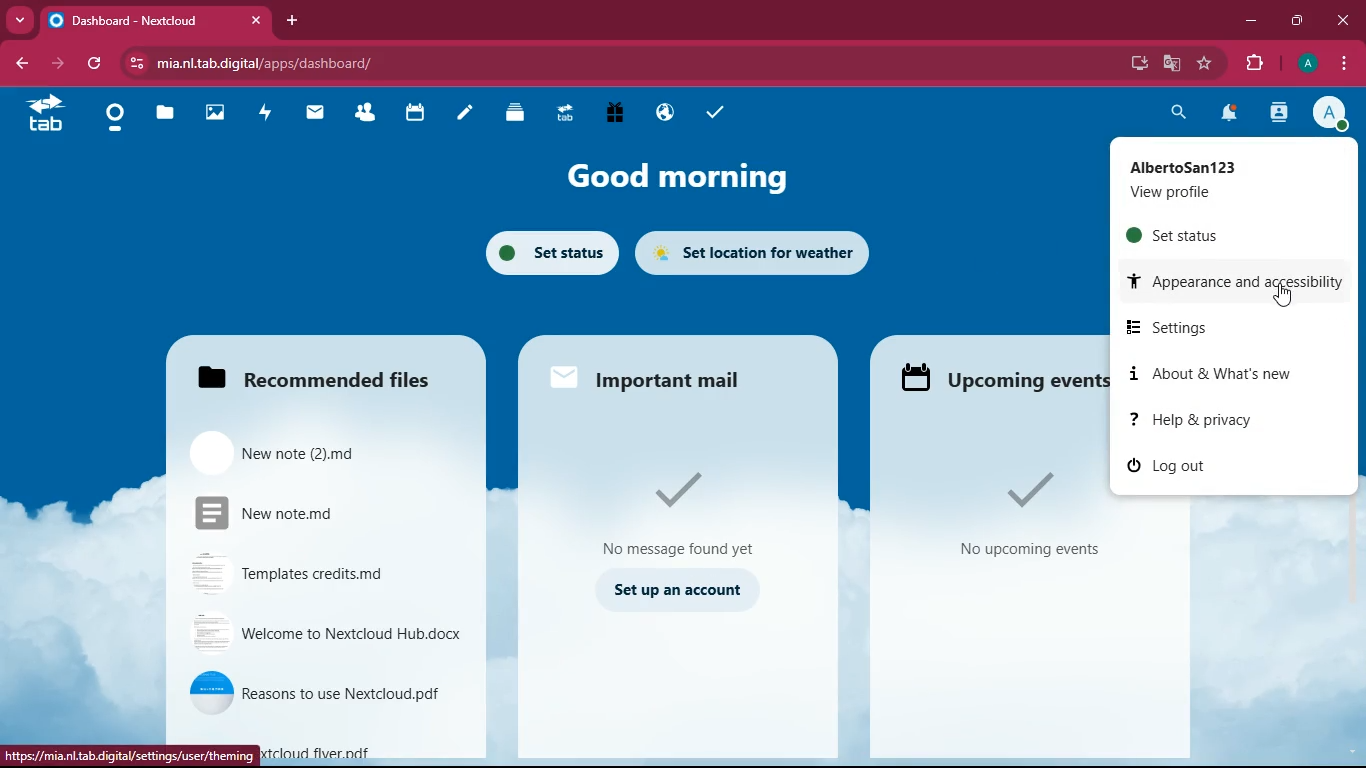 The image size is (1366, 768). Describe the element at coordinates (551, 254) in the screenshot. I see `set status` at that location.